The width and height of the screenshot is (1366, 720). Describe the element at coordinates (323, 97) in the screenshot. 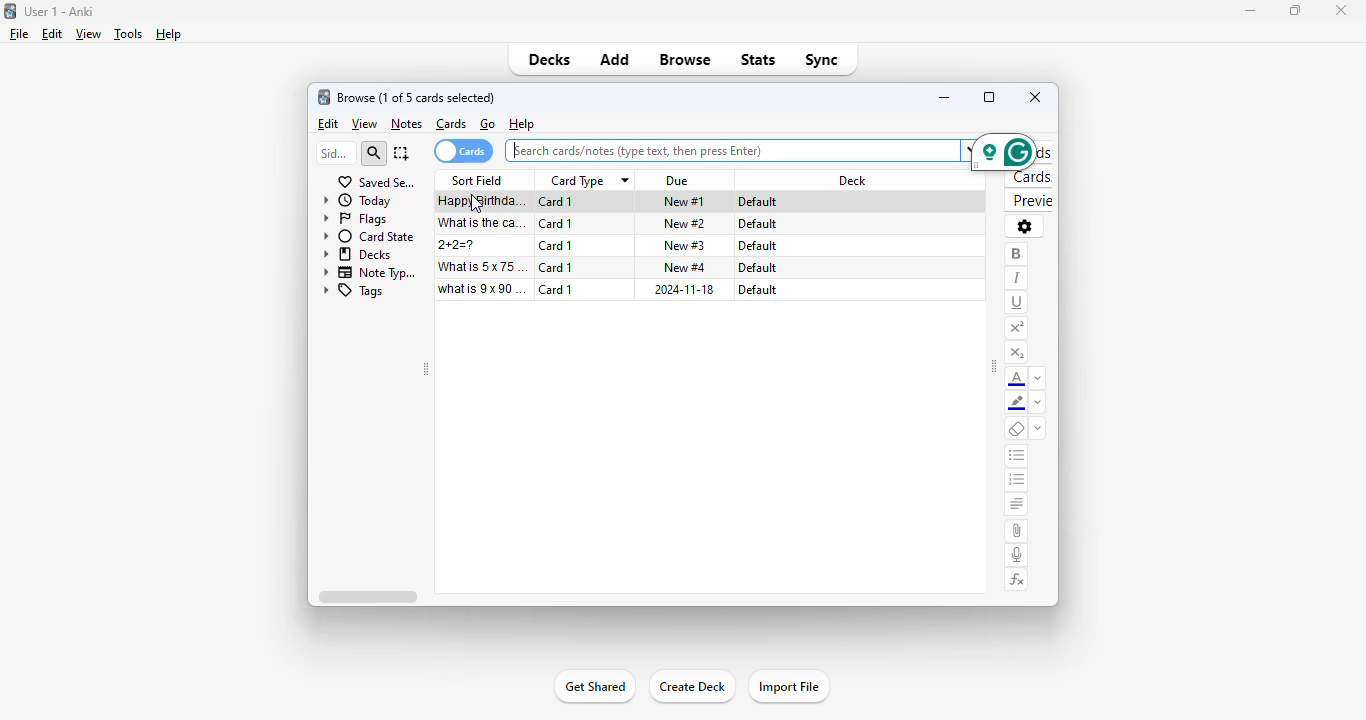

I see `logo` at that location.